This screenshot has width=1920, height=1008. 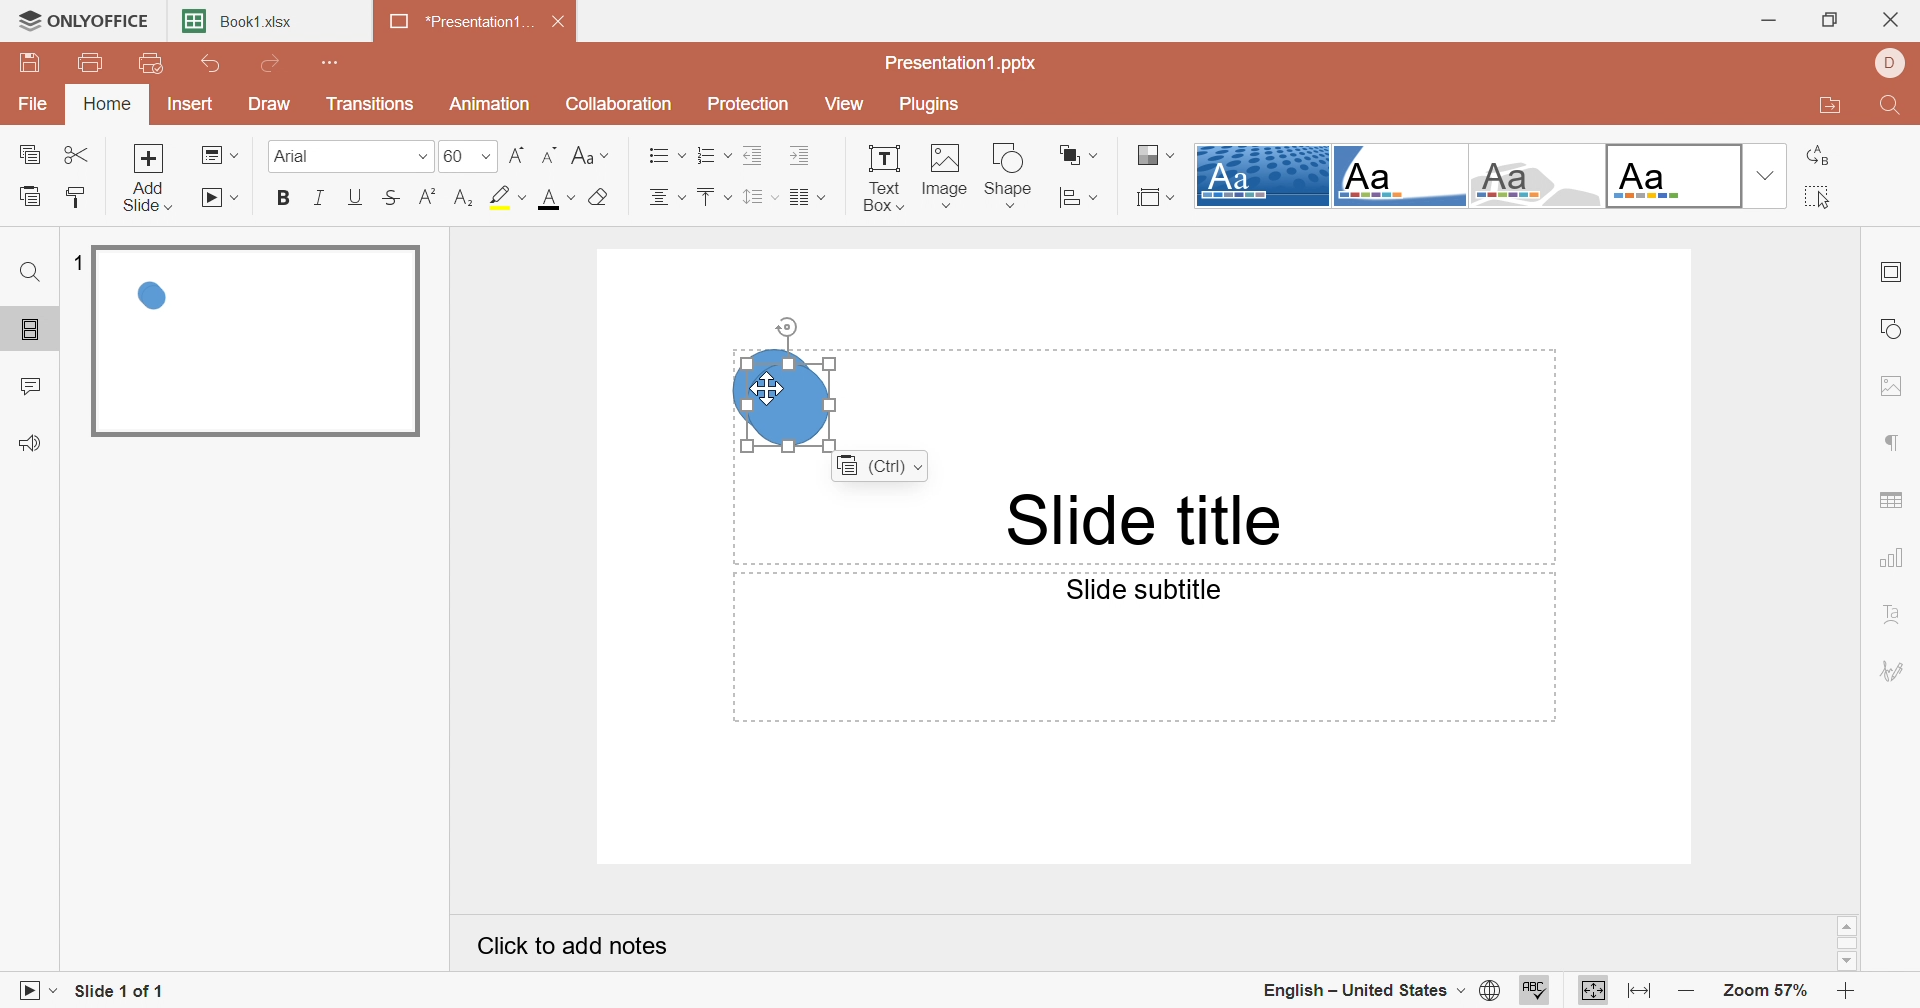 What do you see at coordinates (1848, 993) in the screenshot?
I see `Zoom in` at bounding box center [1848, 993].